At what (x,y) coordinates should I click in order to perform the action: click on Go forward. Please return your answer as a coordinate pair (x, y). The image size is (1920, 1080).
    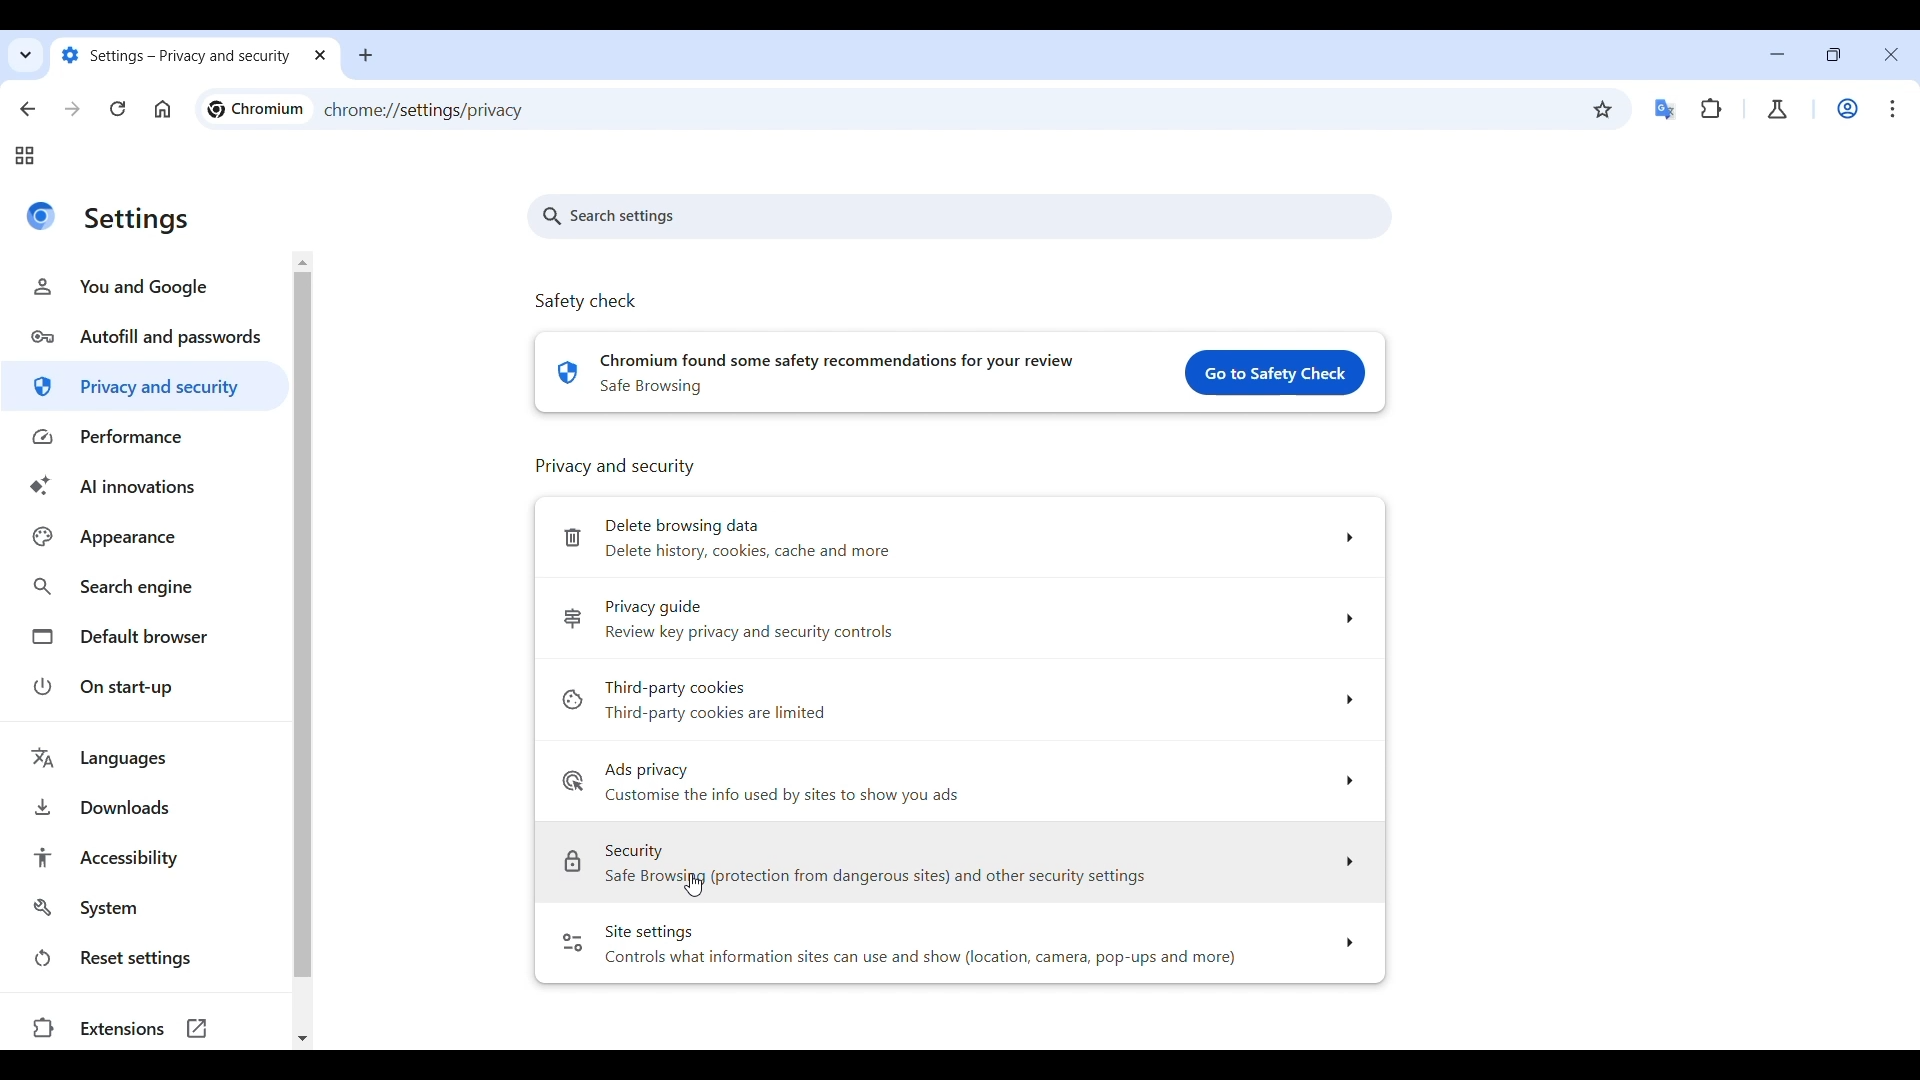
    Looking at the image, I should click on (72, 109).